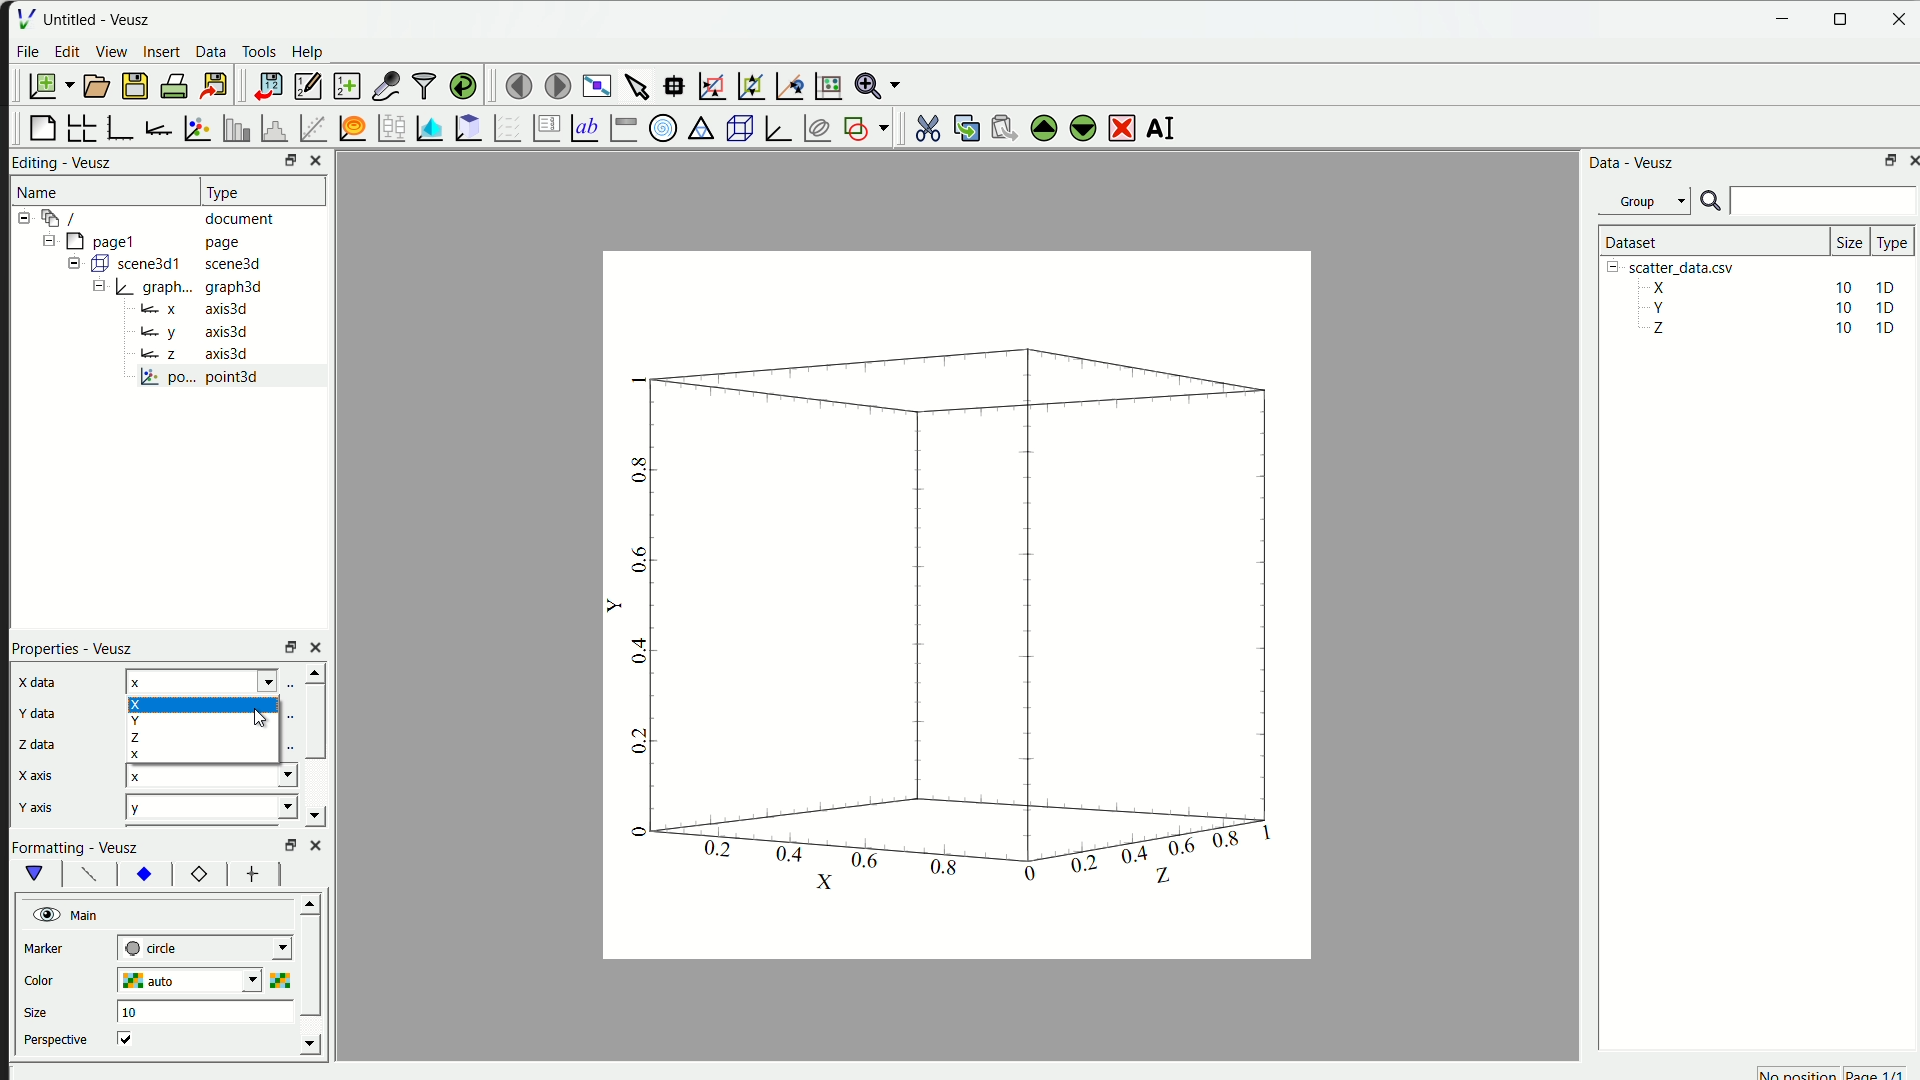 The height and width of the screenshot is (1080, 1920). What do you see at coordinates (144, 218) in the screenshot?
I see `12-9 / document` at bounding box center [144, 218].